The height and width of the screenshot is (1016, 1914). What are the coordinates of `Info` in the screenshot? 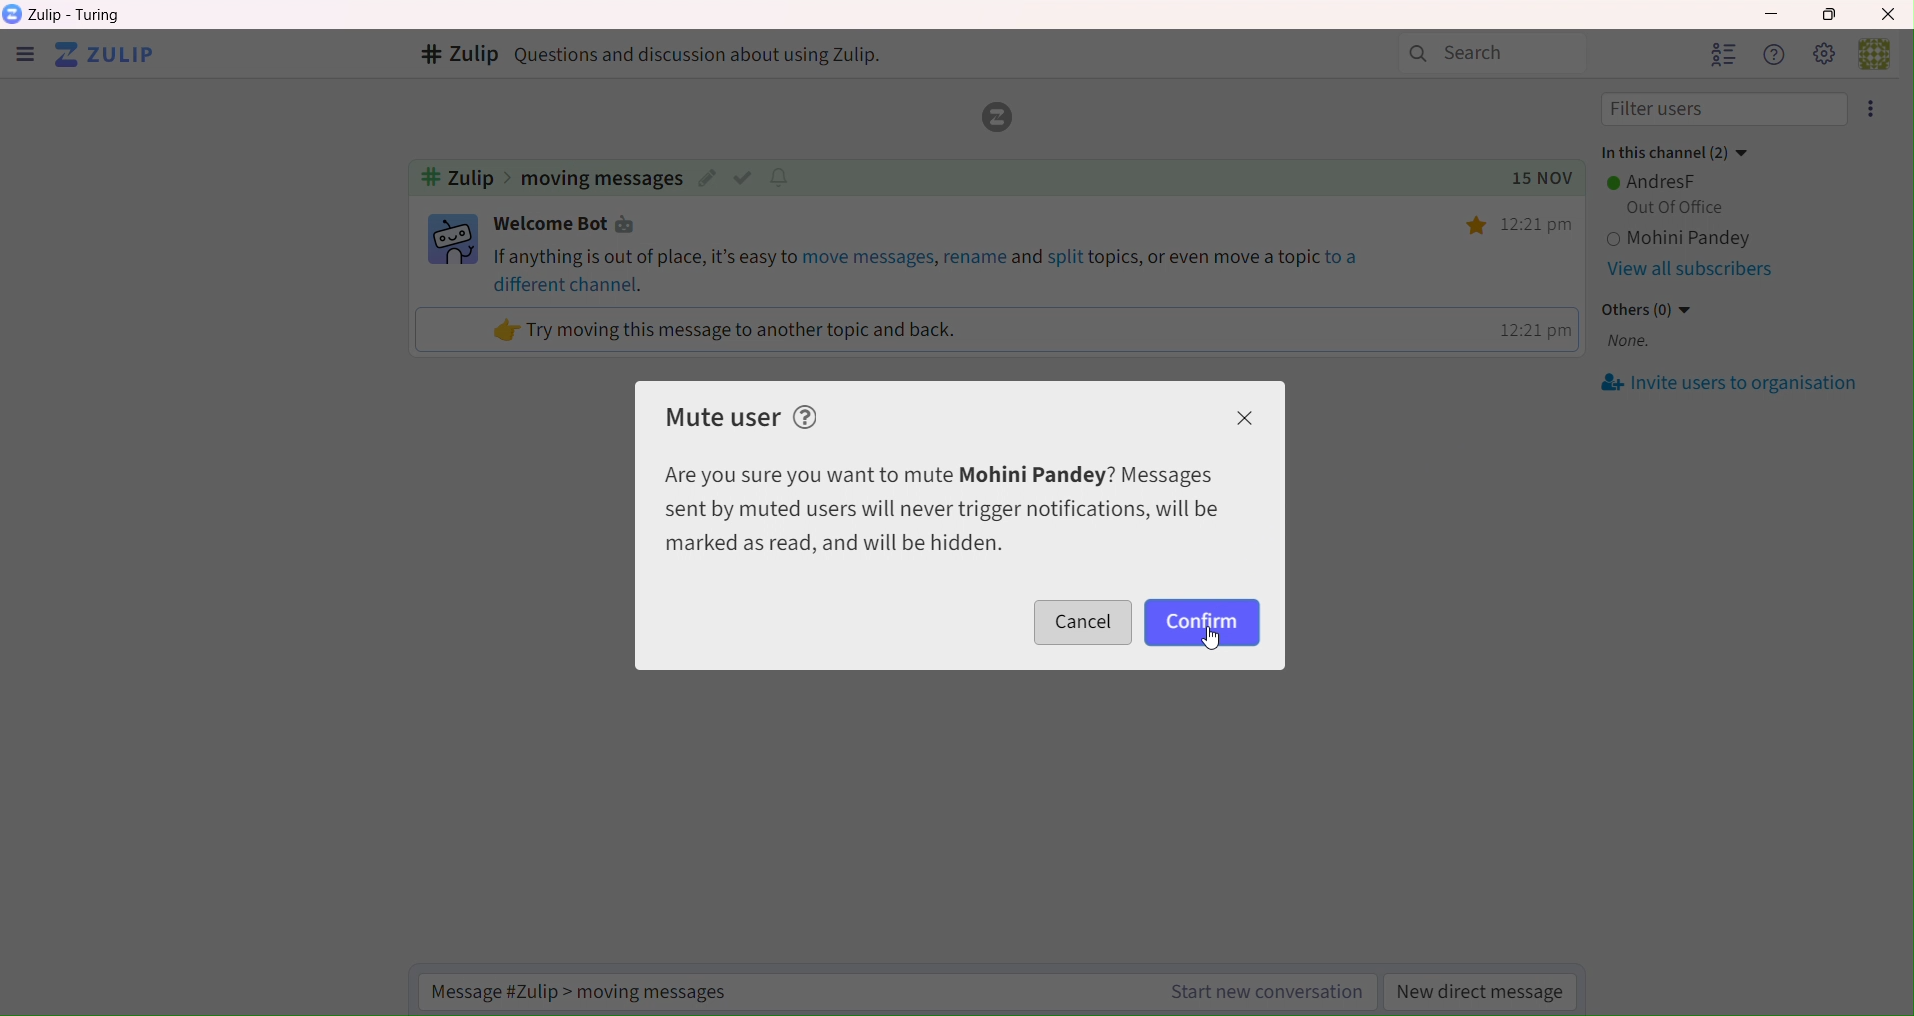 It's located at (1772, 54).